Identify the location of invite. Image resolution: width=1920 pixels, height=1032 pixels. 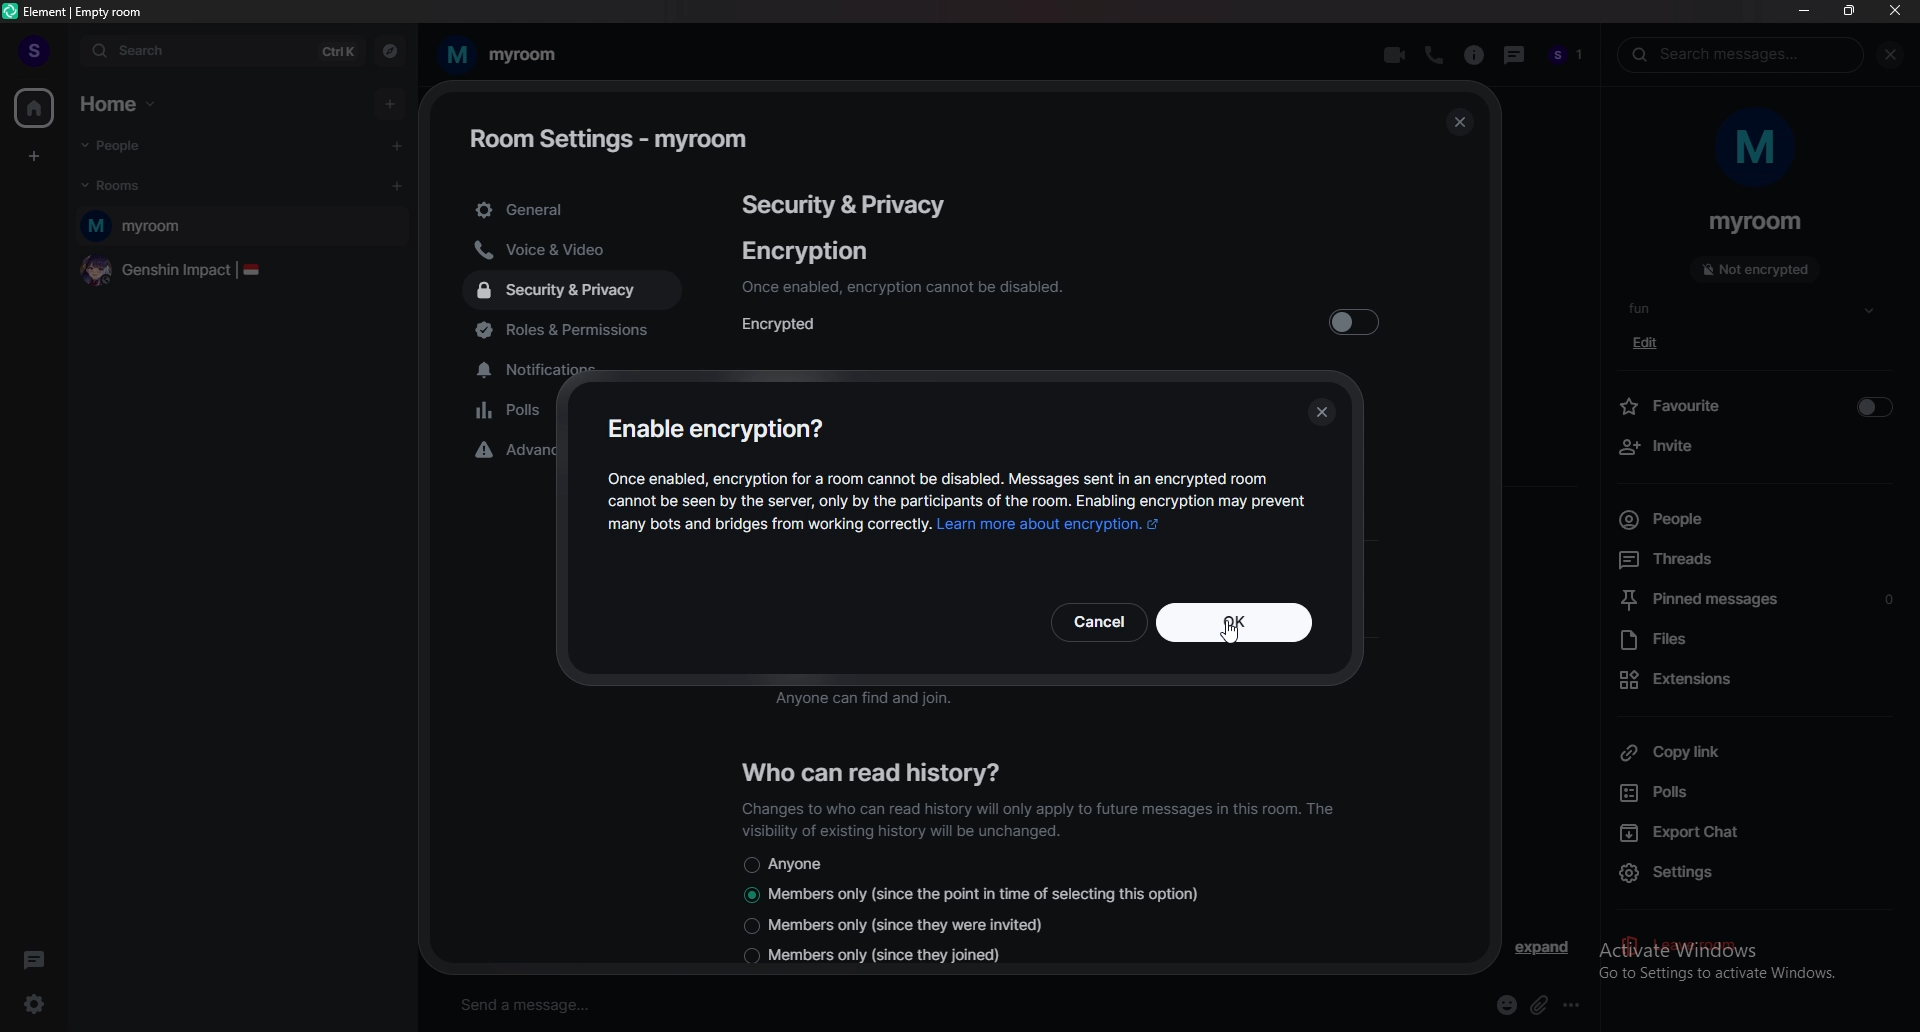
(1759, 448).